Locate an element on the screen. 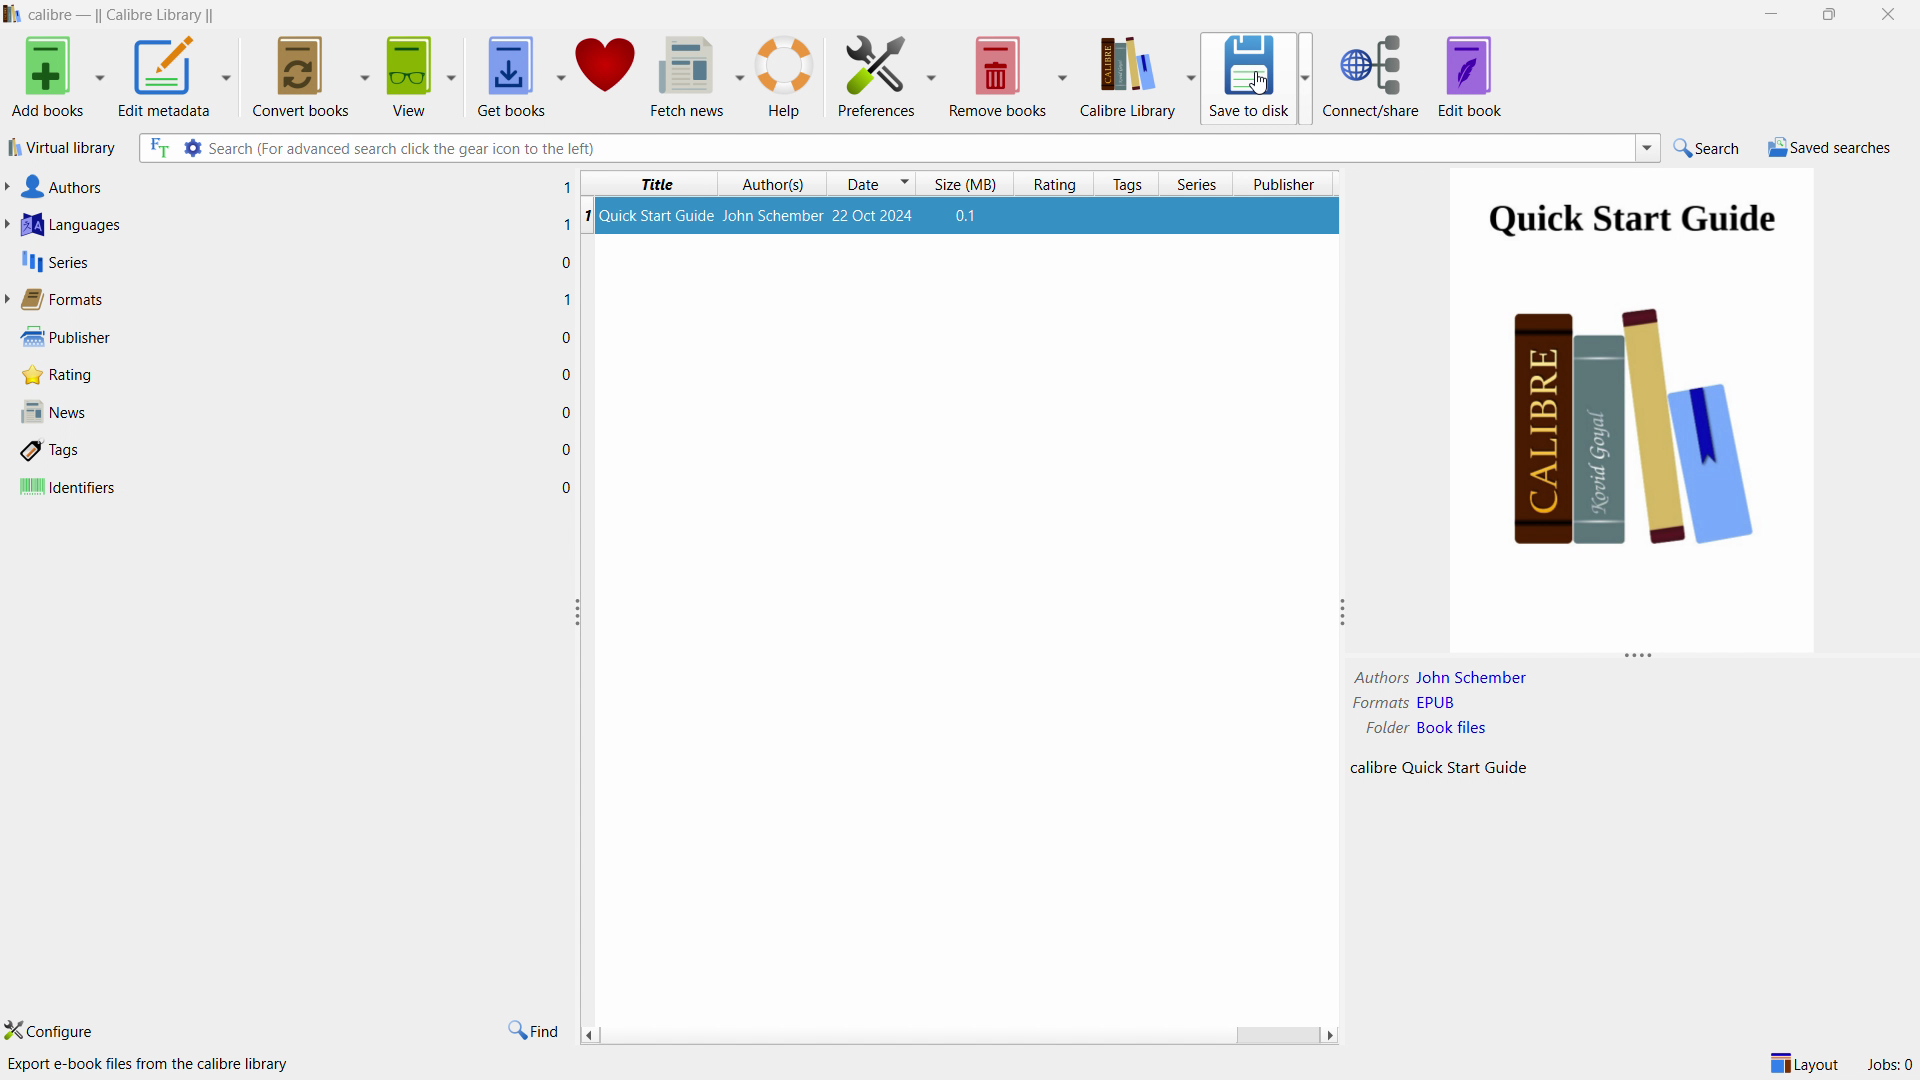 This screenshot has height=1080, width=1920. export e-book files from the calibre library is located at coordinates (151, 1065).